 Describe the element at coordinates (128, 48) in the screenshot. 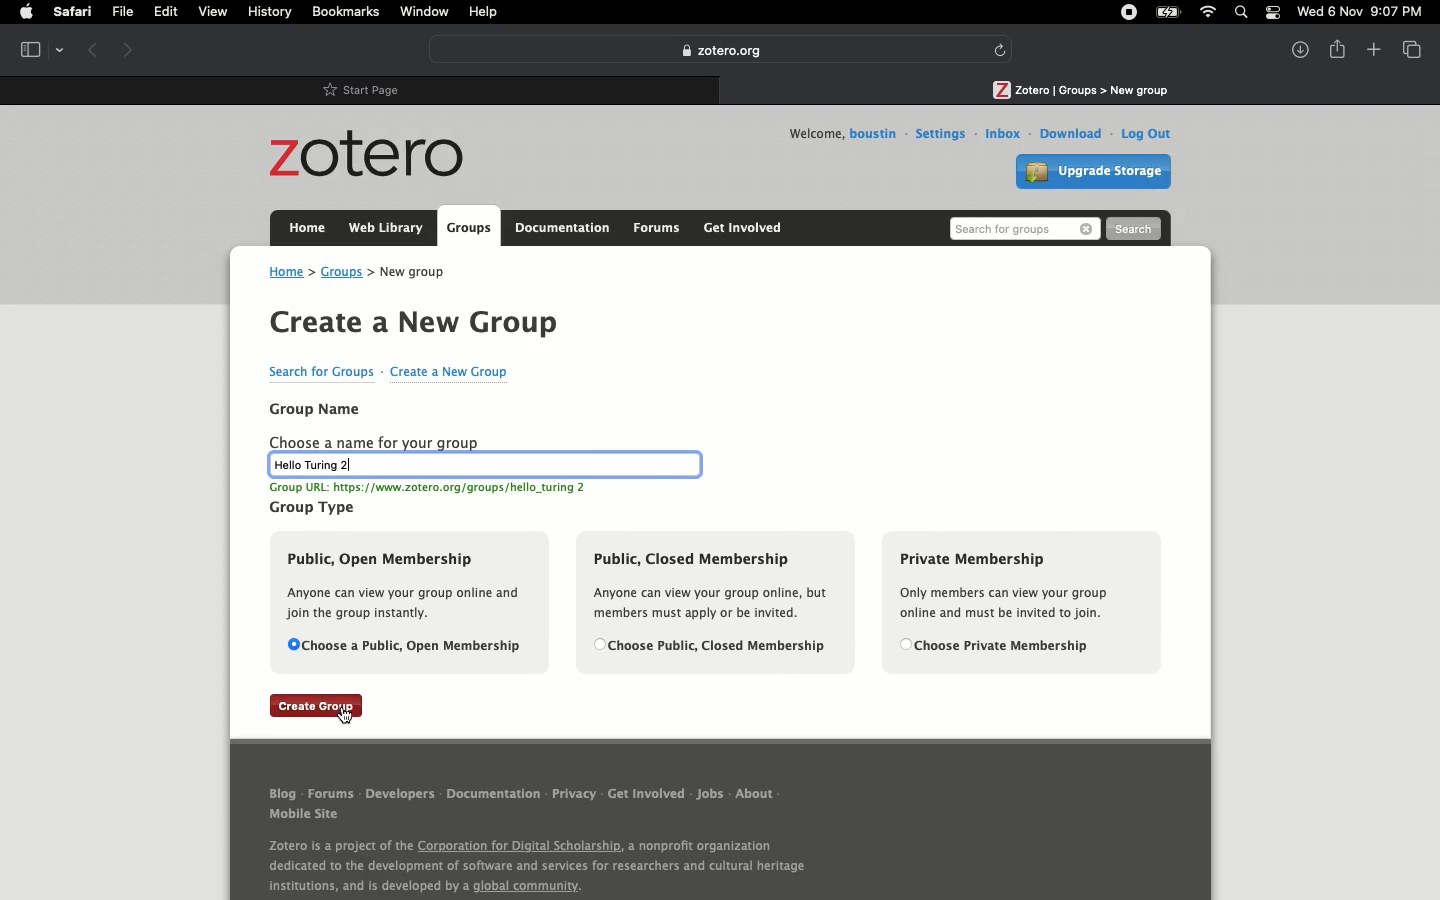

I see `Forward` at that location.